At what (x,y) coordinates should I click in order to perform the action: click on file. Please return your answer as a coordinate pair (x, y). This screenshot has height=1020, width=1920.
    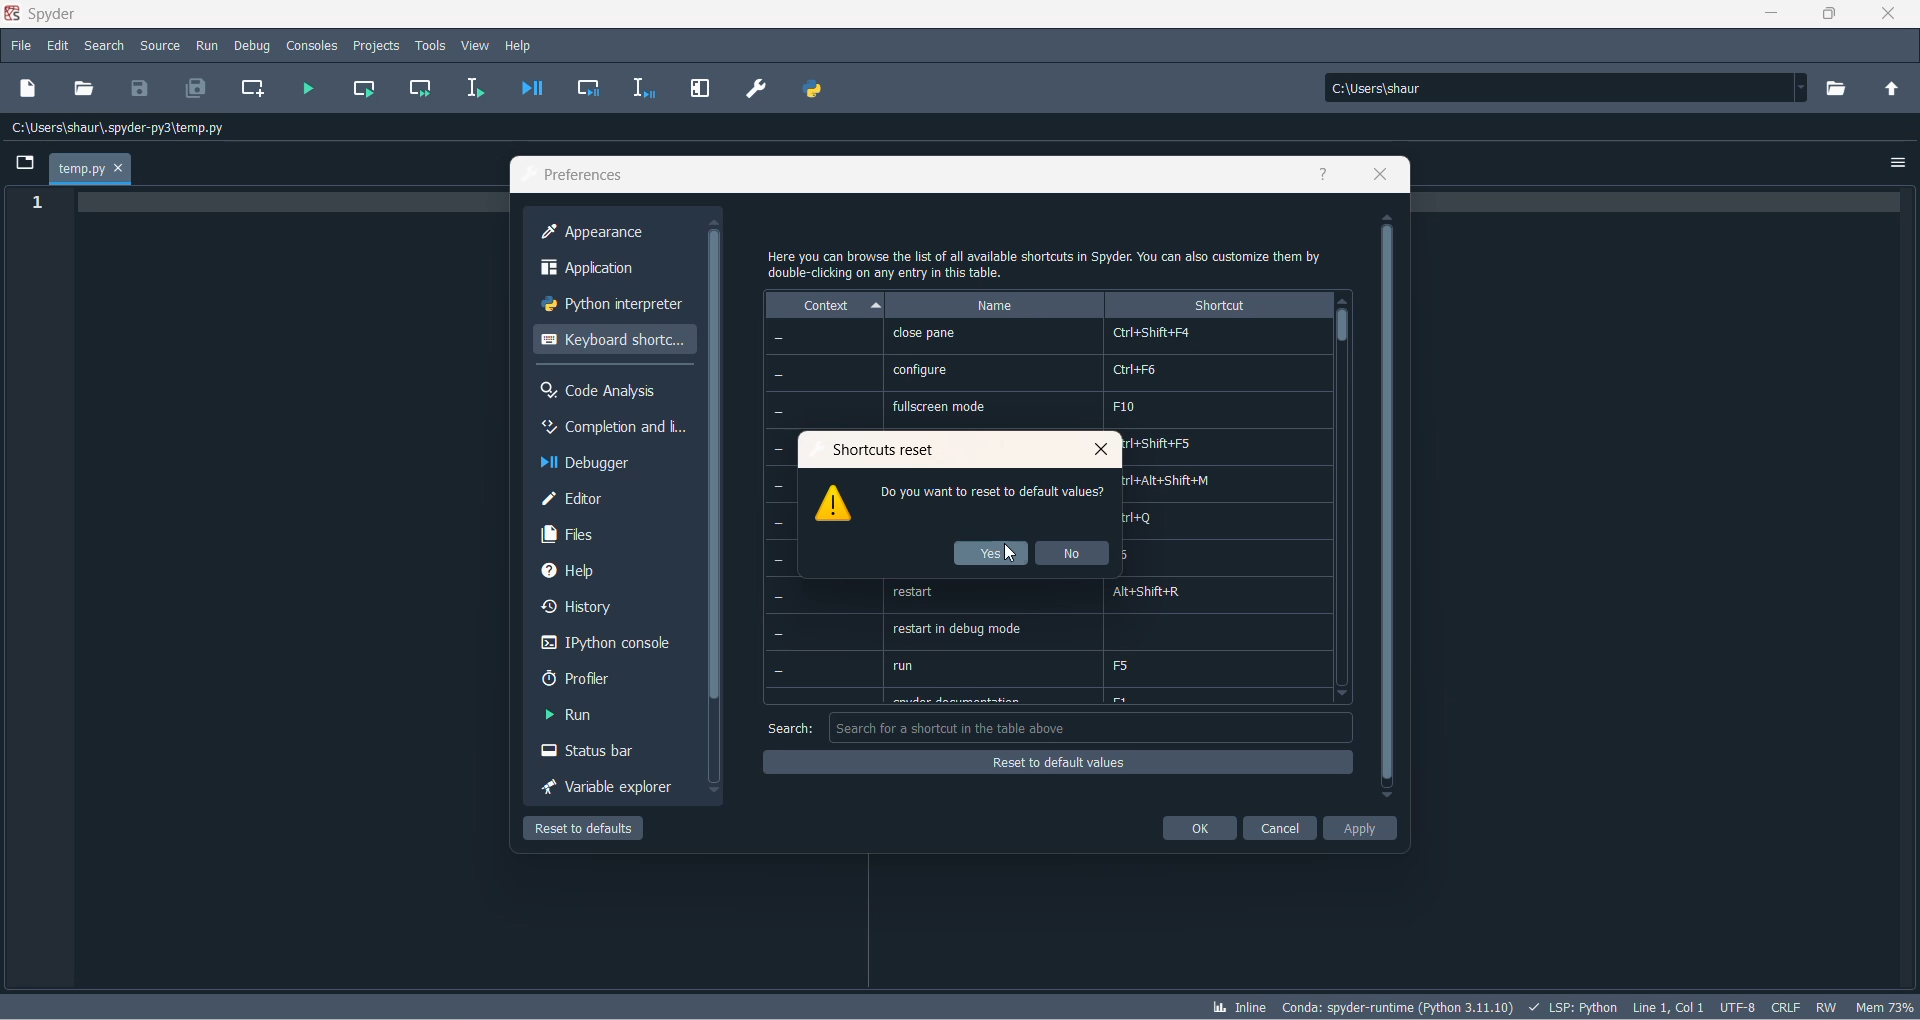
    Looking at the image, I should click on (23, 44).